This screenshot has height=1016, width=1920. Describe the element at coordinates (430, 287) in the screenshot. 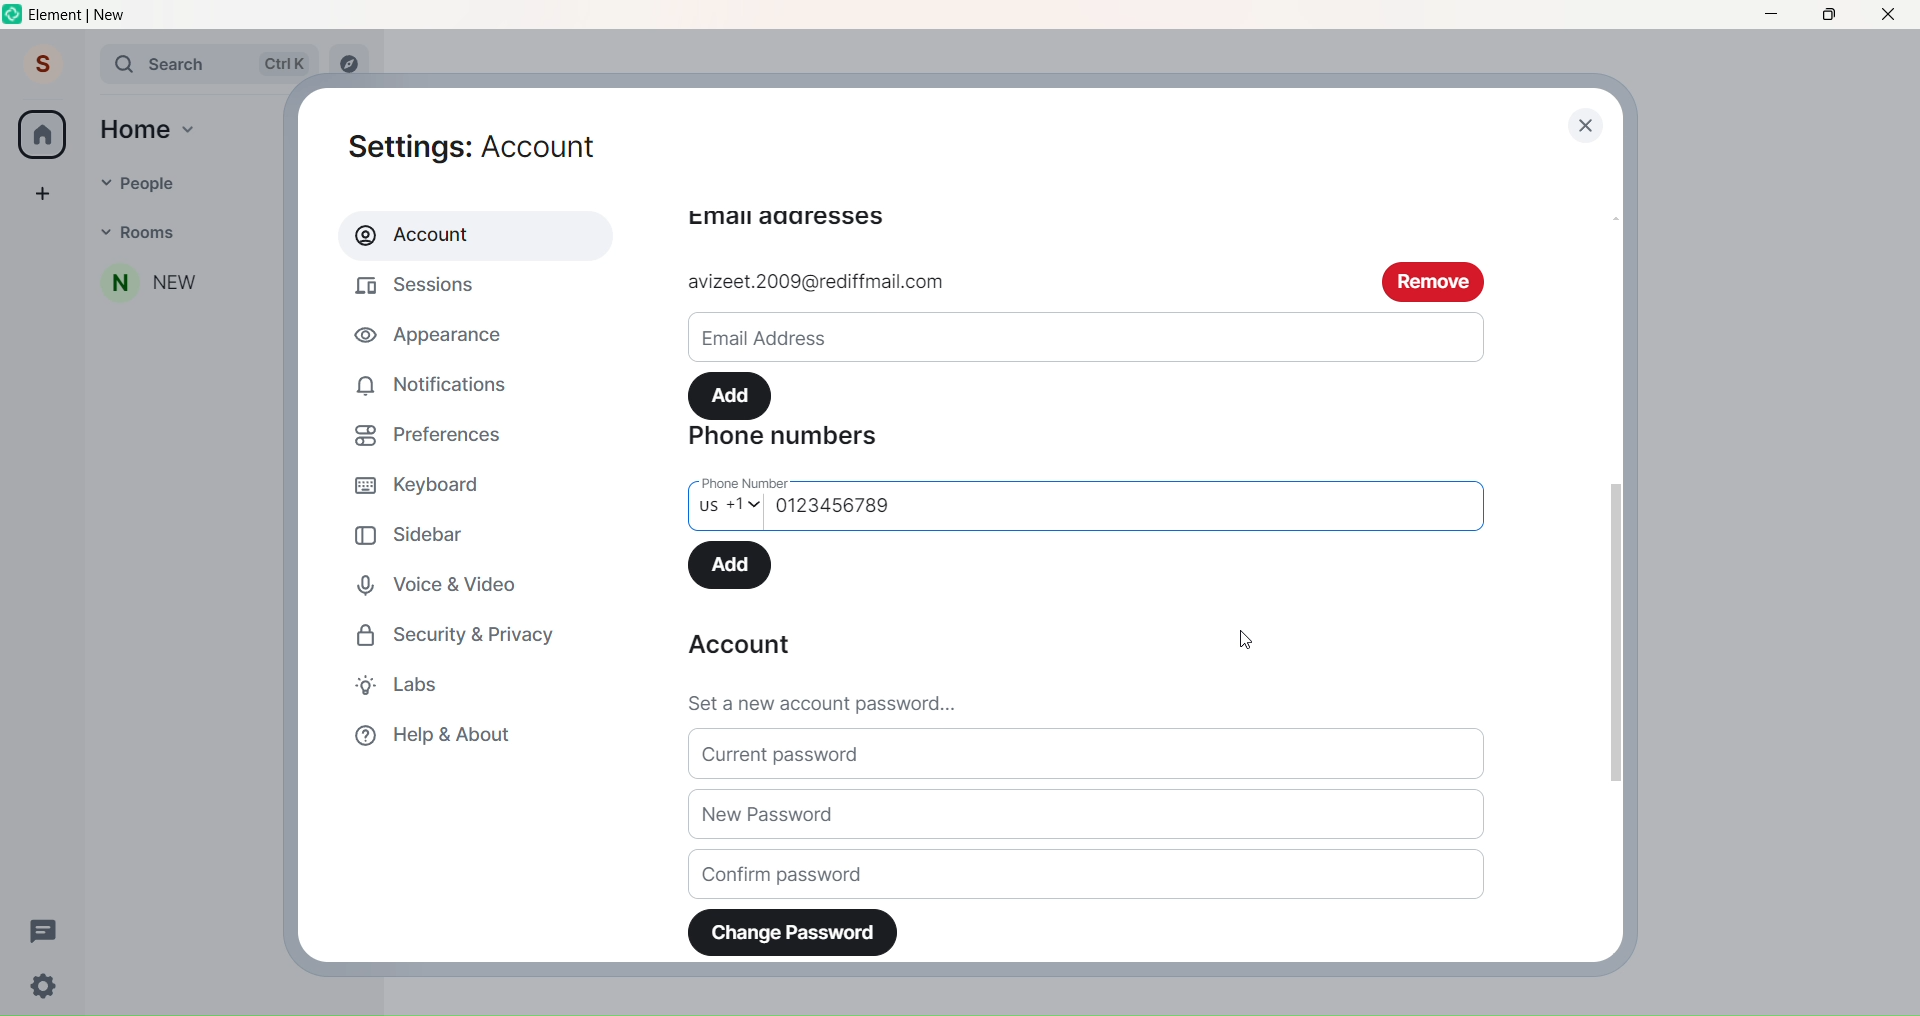

I see `Sessions` at that location.